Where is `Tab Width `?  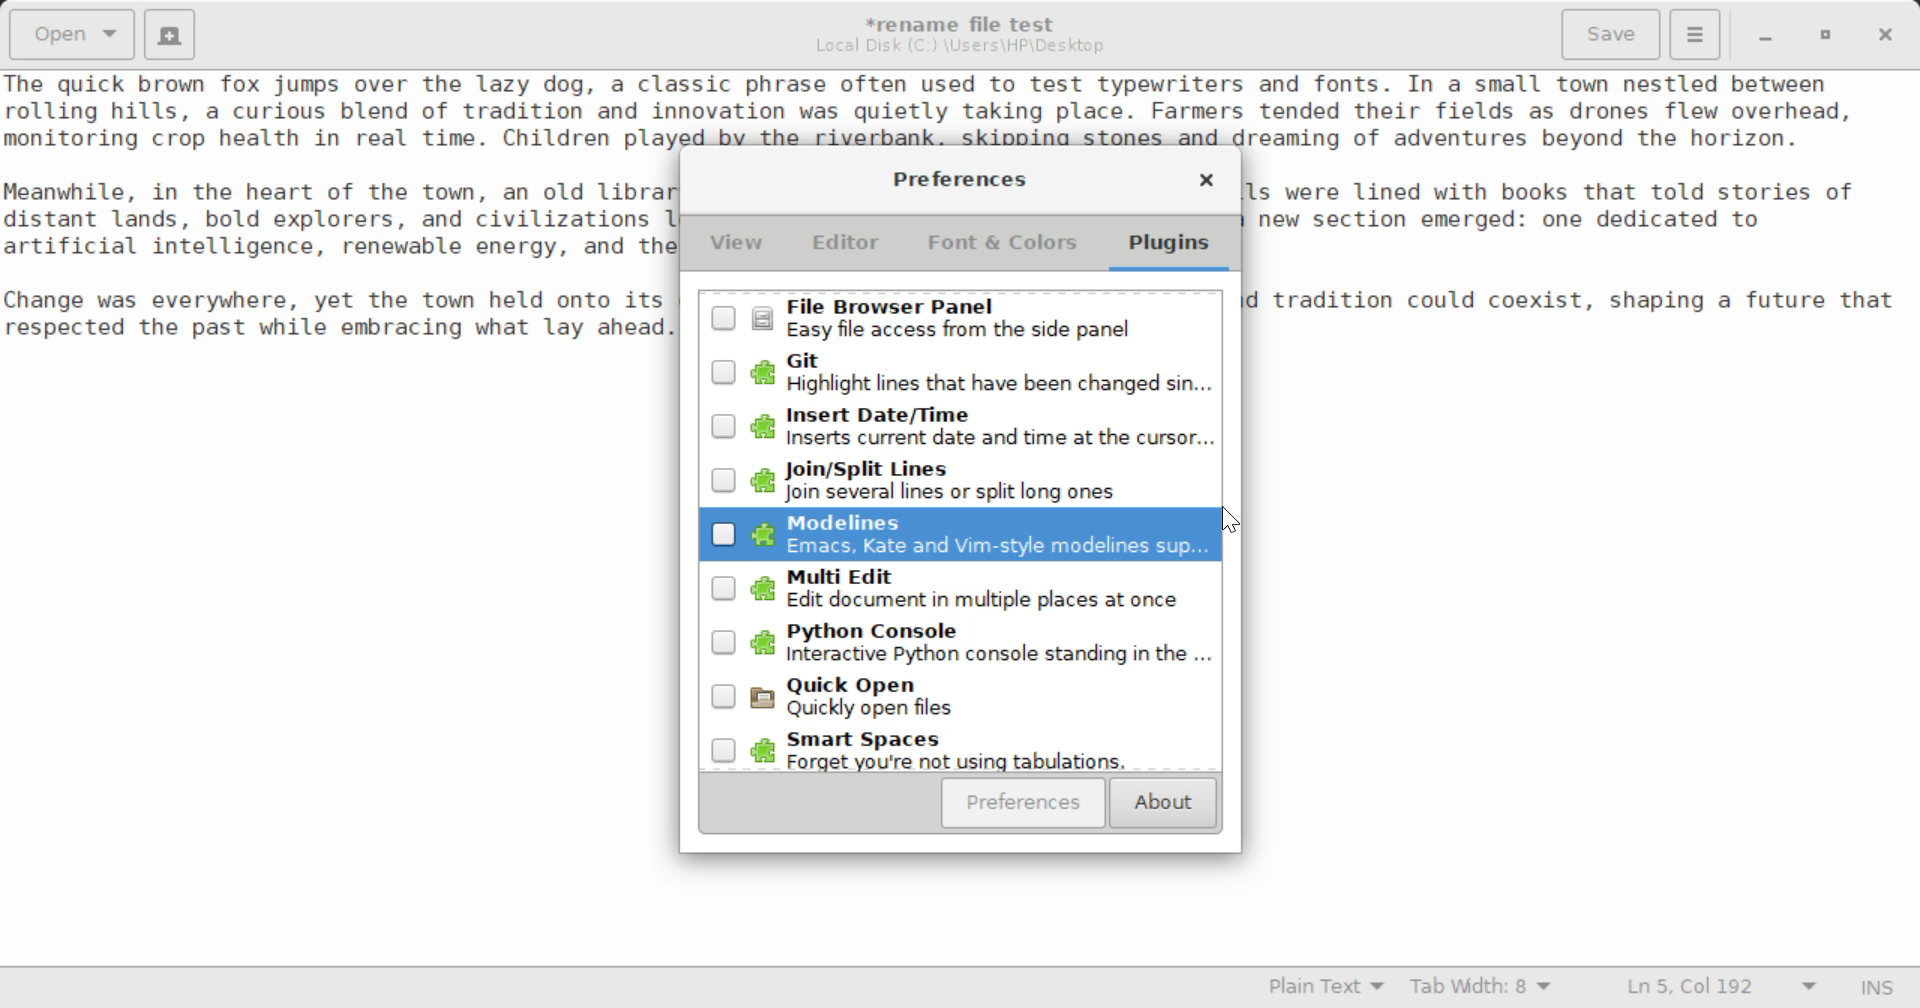
Tab Width  is located at coordinates (1484, 989).